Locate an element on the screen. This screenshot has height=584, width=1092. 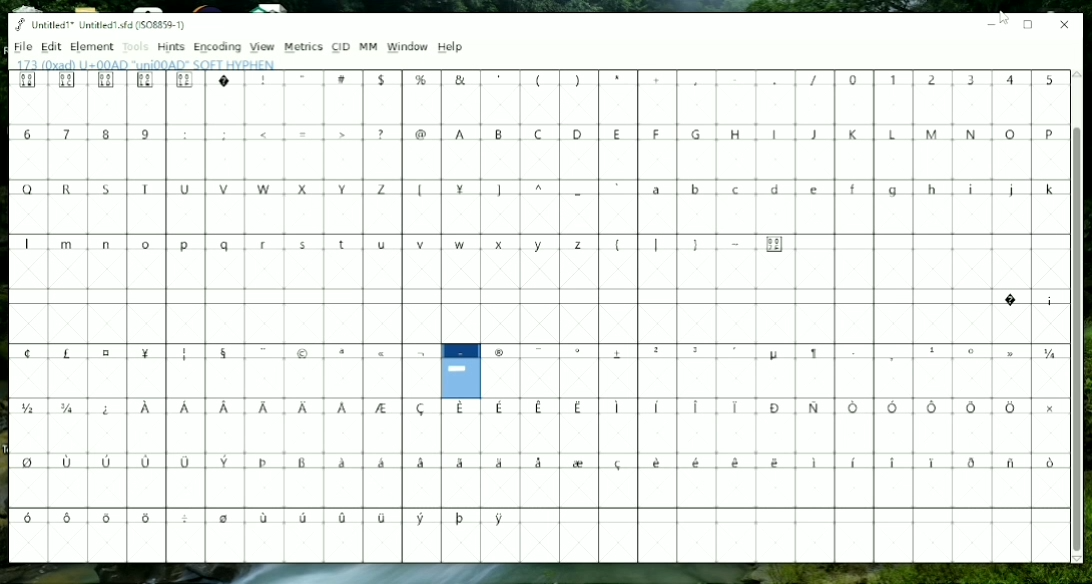
MM is located at coordinates (368, 46).